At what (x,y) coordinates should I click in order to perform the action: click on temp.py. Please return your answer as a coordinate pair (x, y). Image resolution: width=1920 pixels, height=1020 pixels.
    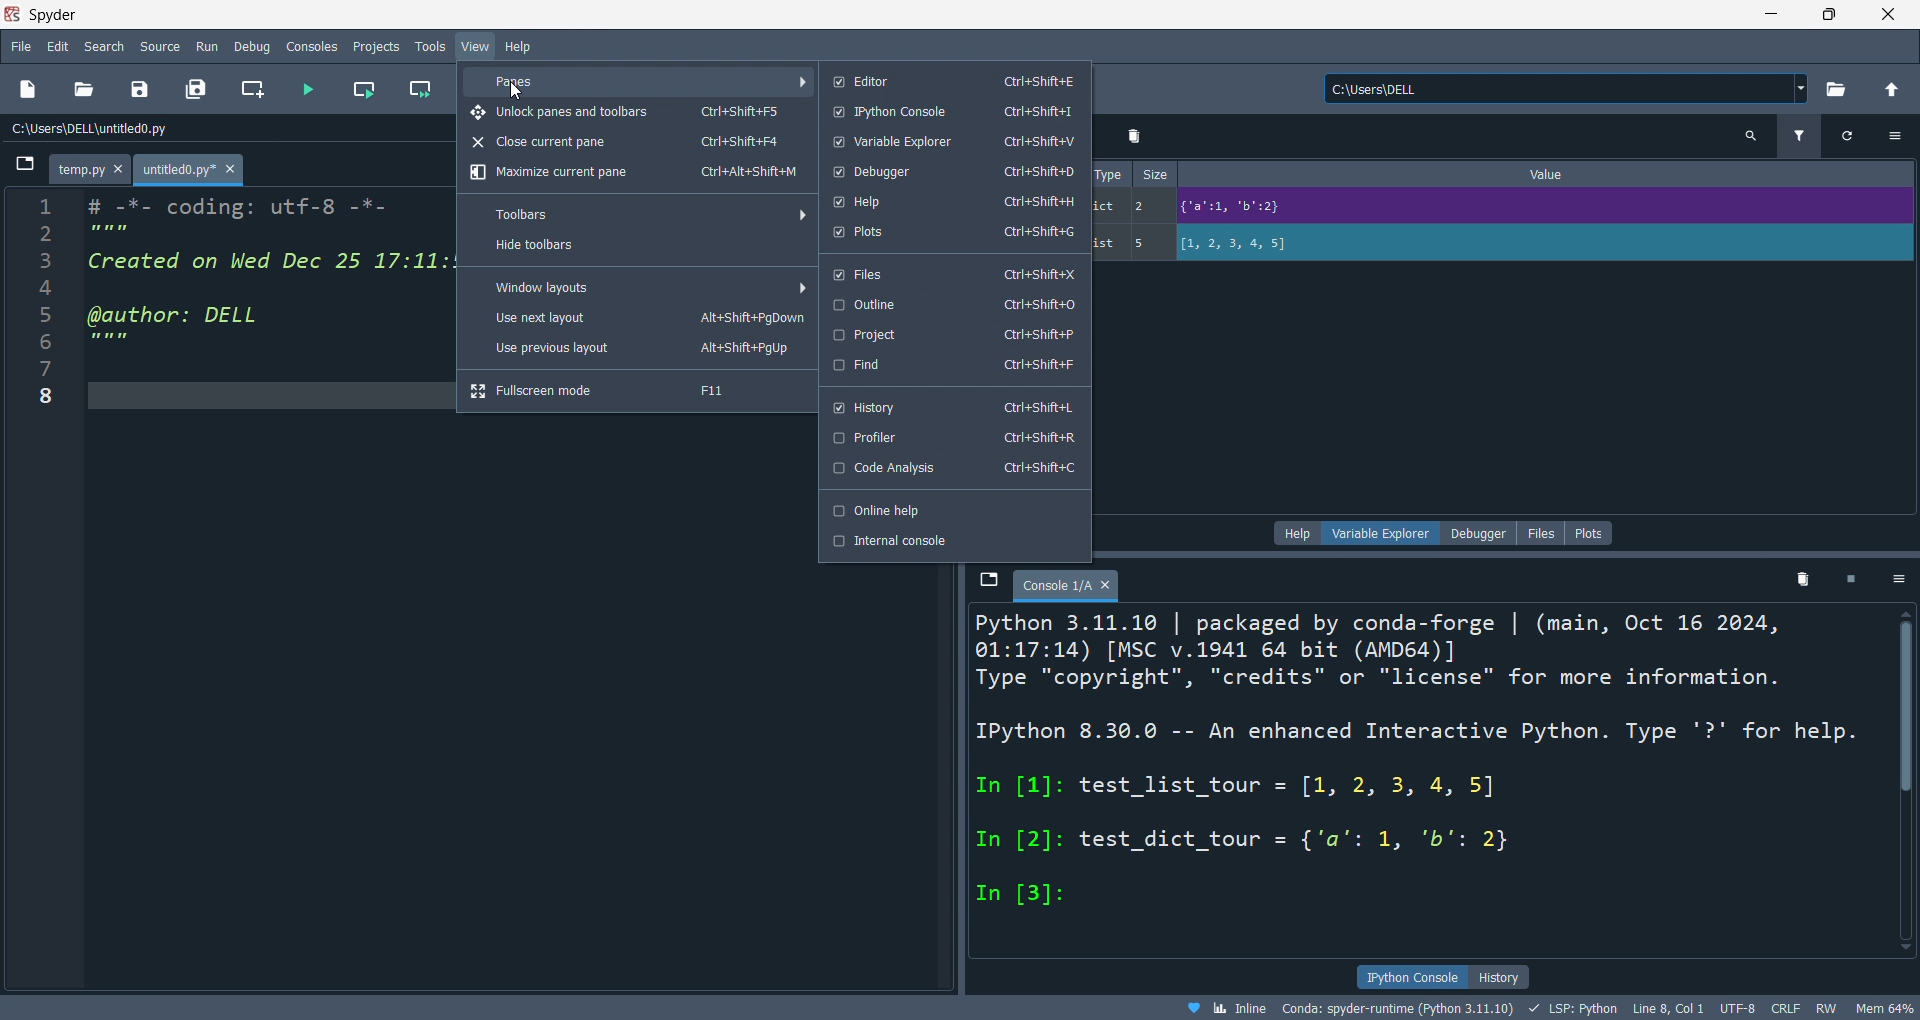
    Looking at the image, I should click on (93, 171).